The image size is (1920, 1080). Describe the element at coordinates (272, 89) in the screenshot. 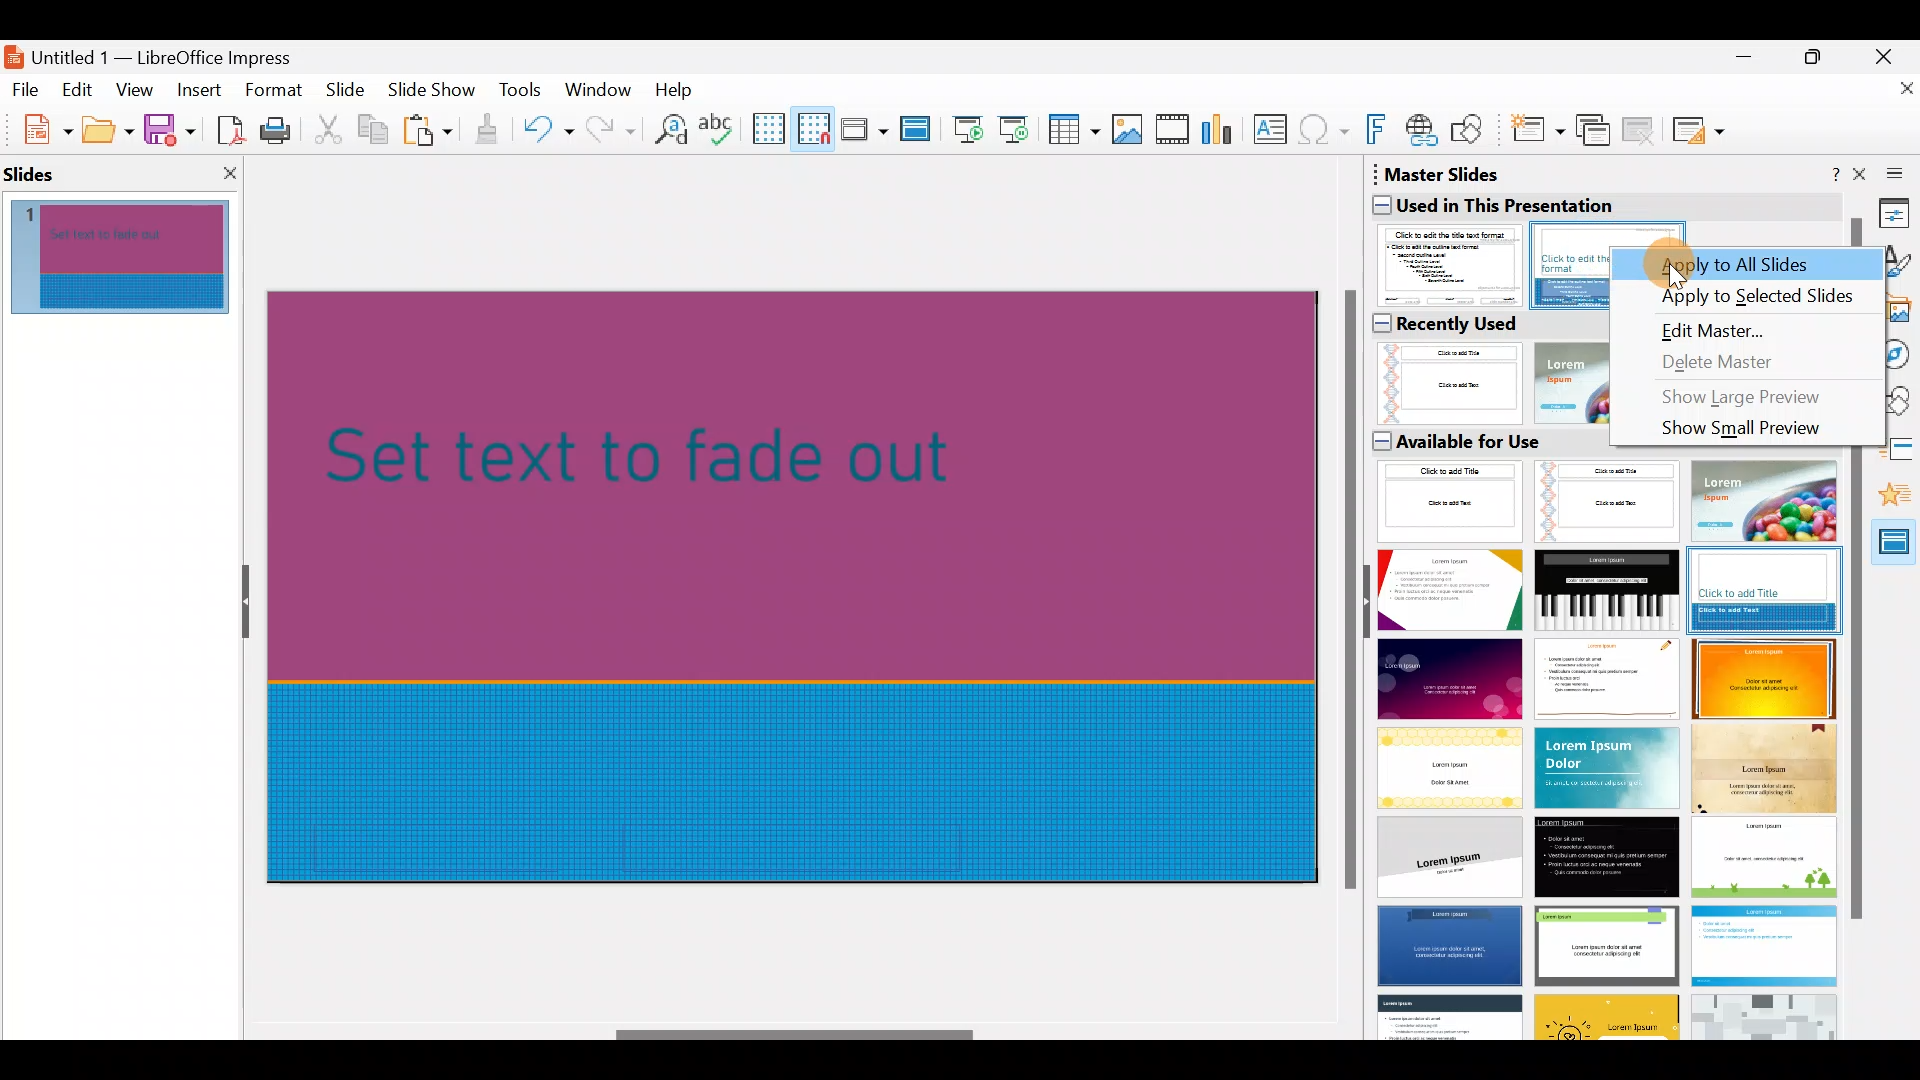

I see `Format` at that location.